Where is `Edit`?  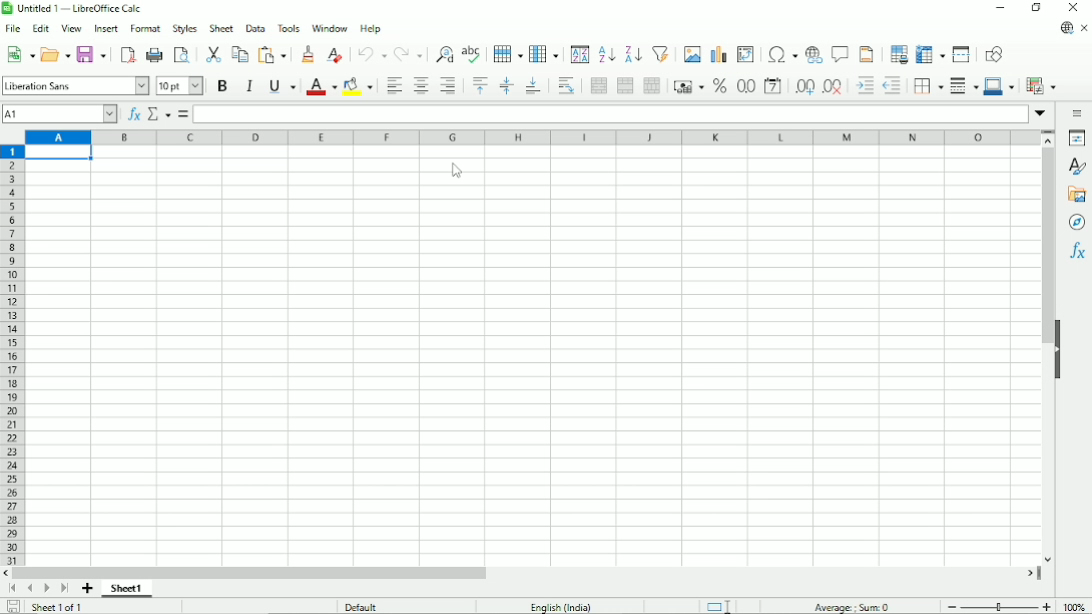 Edit is located at coordinates (42, 28).